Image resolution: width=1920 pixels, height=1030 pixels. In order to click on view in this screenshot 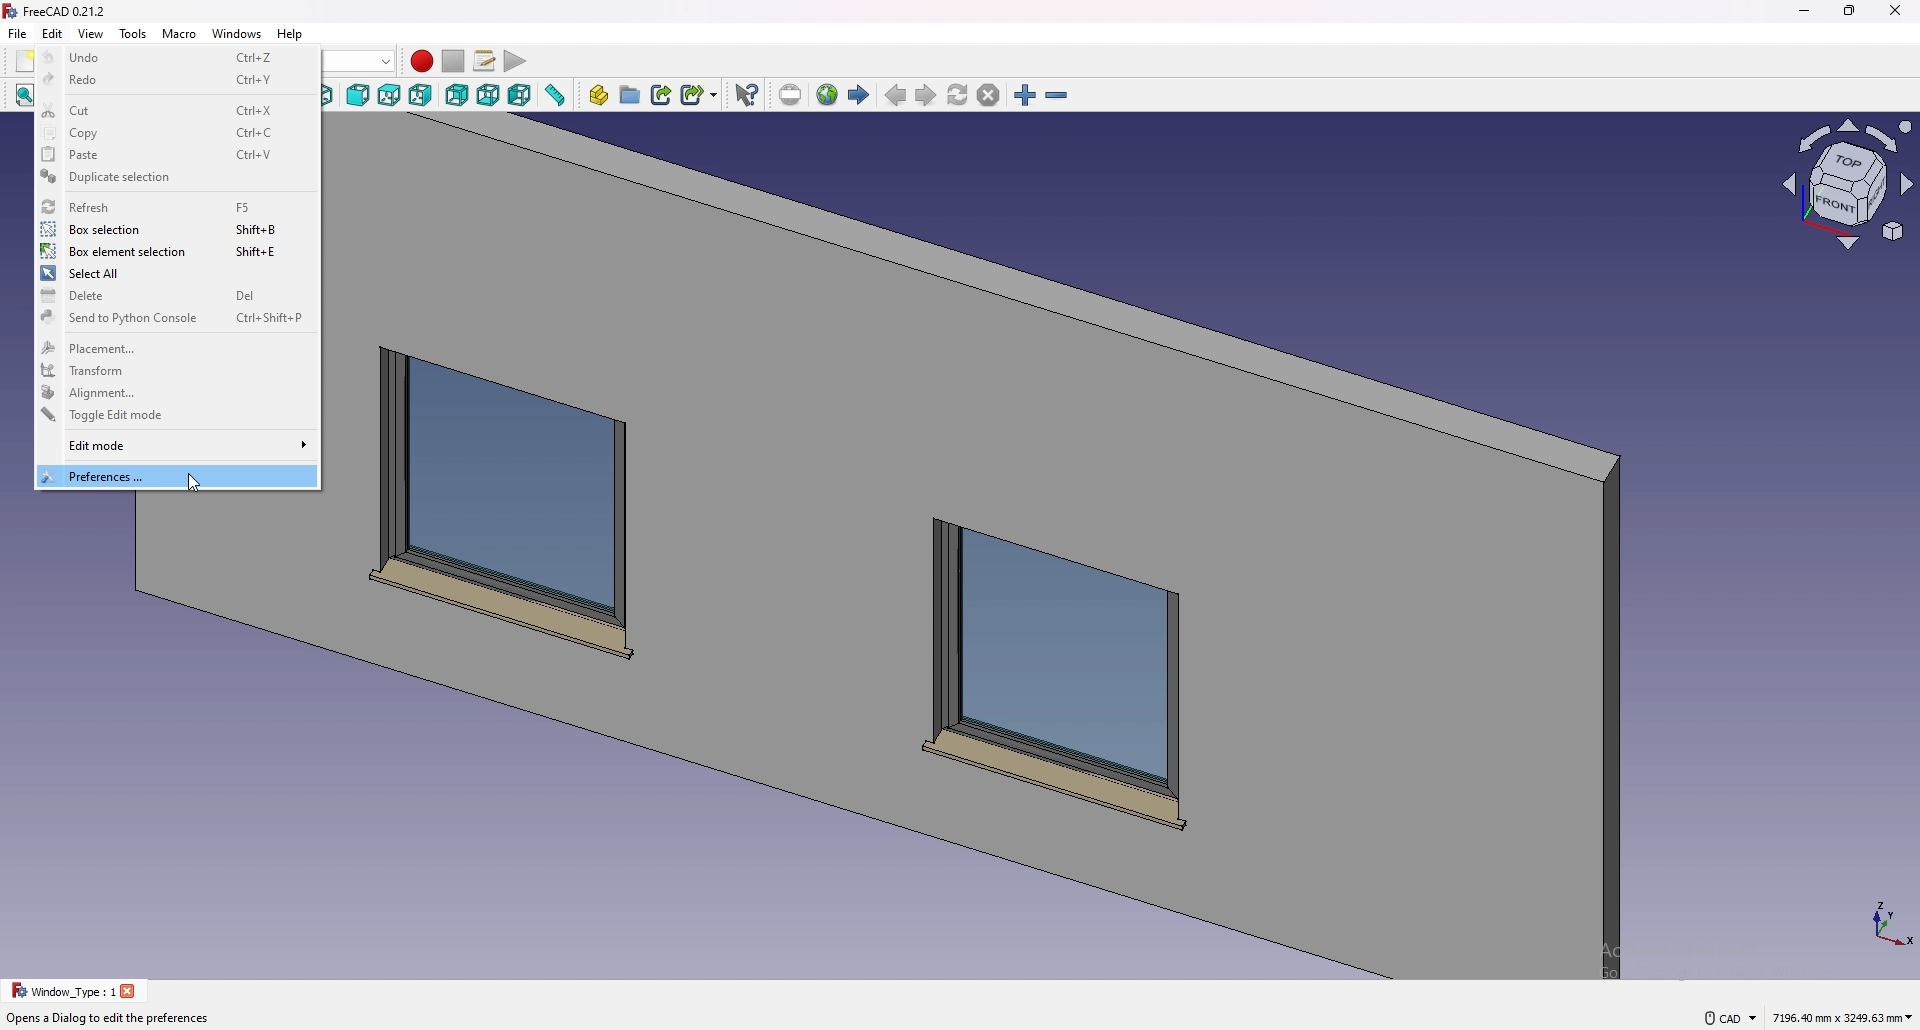, I will do `click(1849, 188)`.